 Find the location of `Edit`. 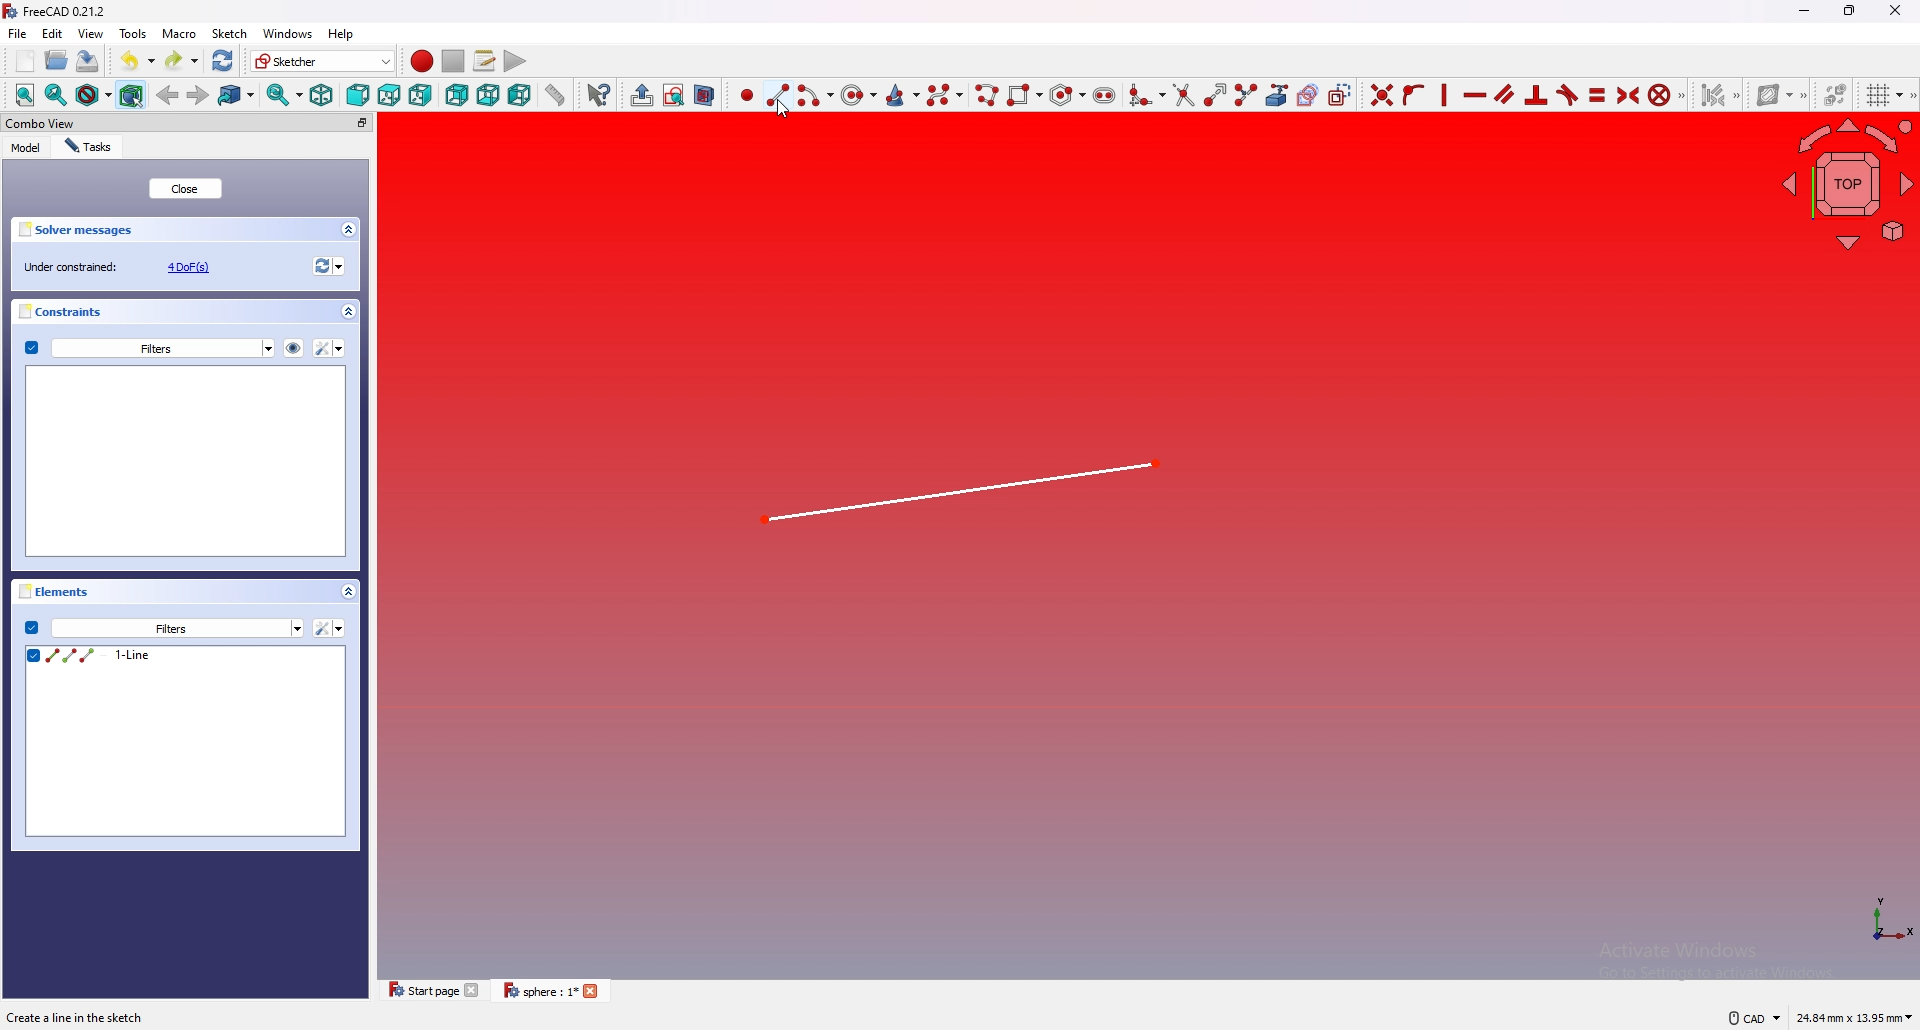

Edit is located at coordinates (53, 35).